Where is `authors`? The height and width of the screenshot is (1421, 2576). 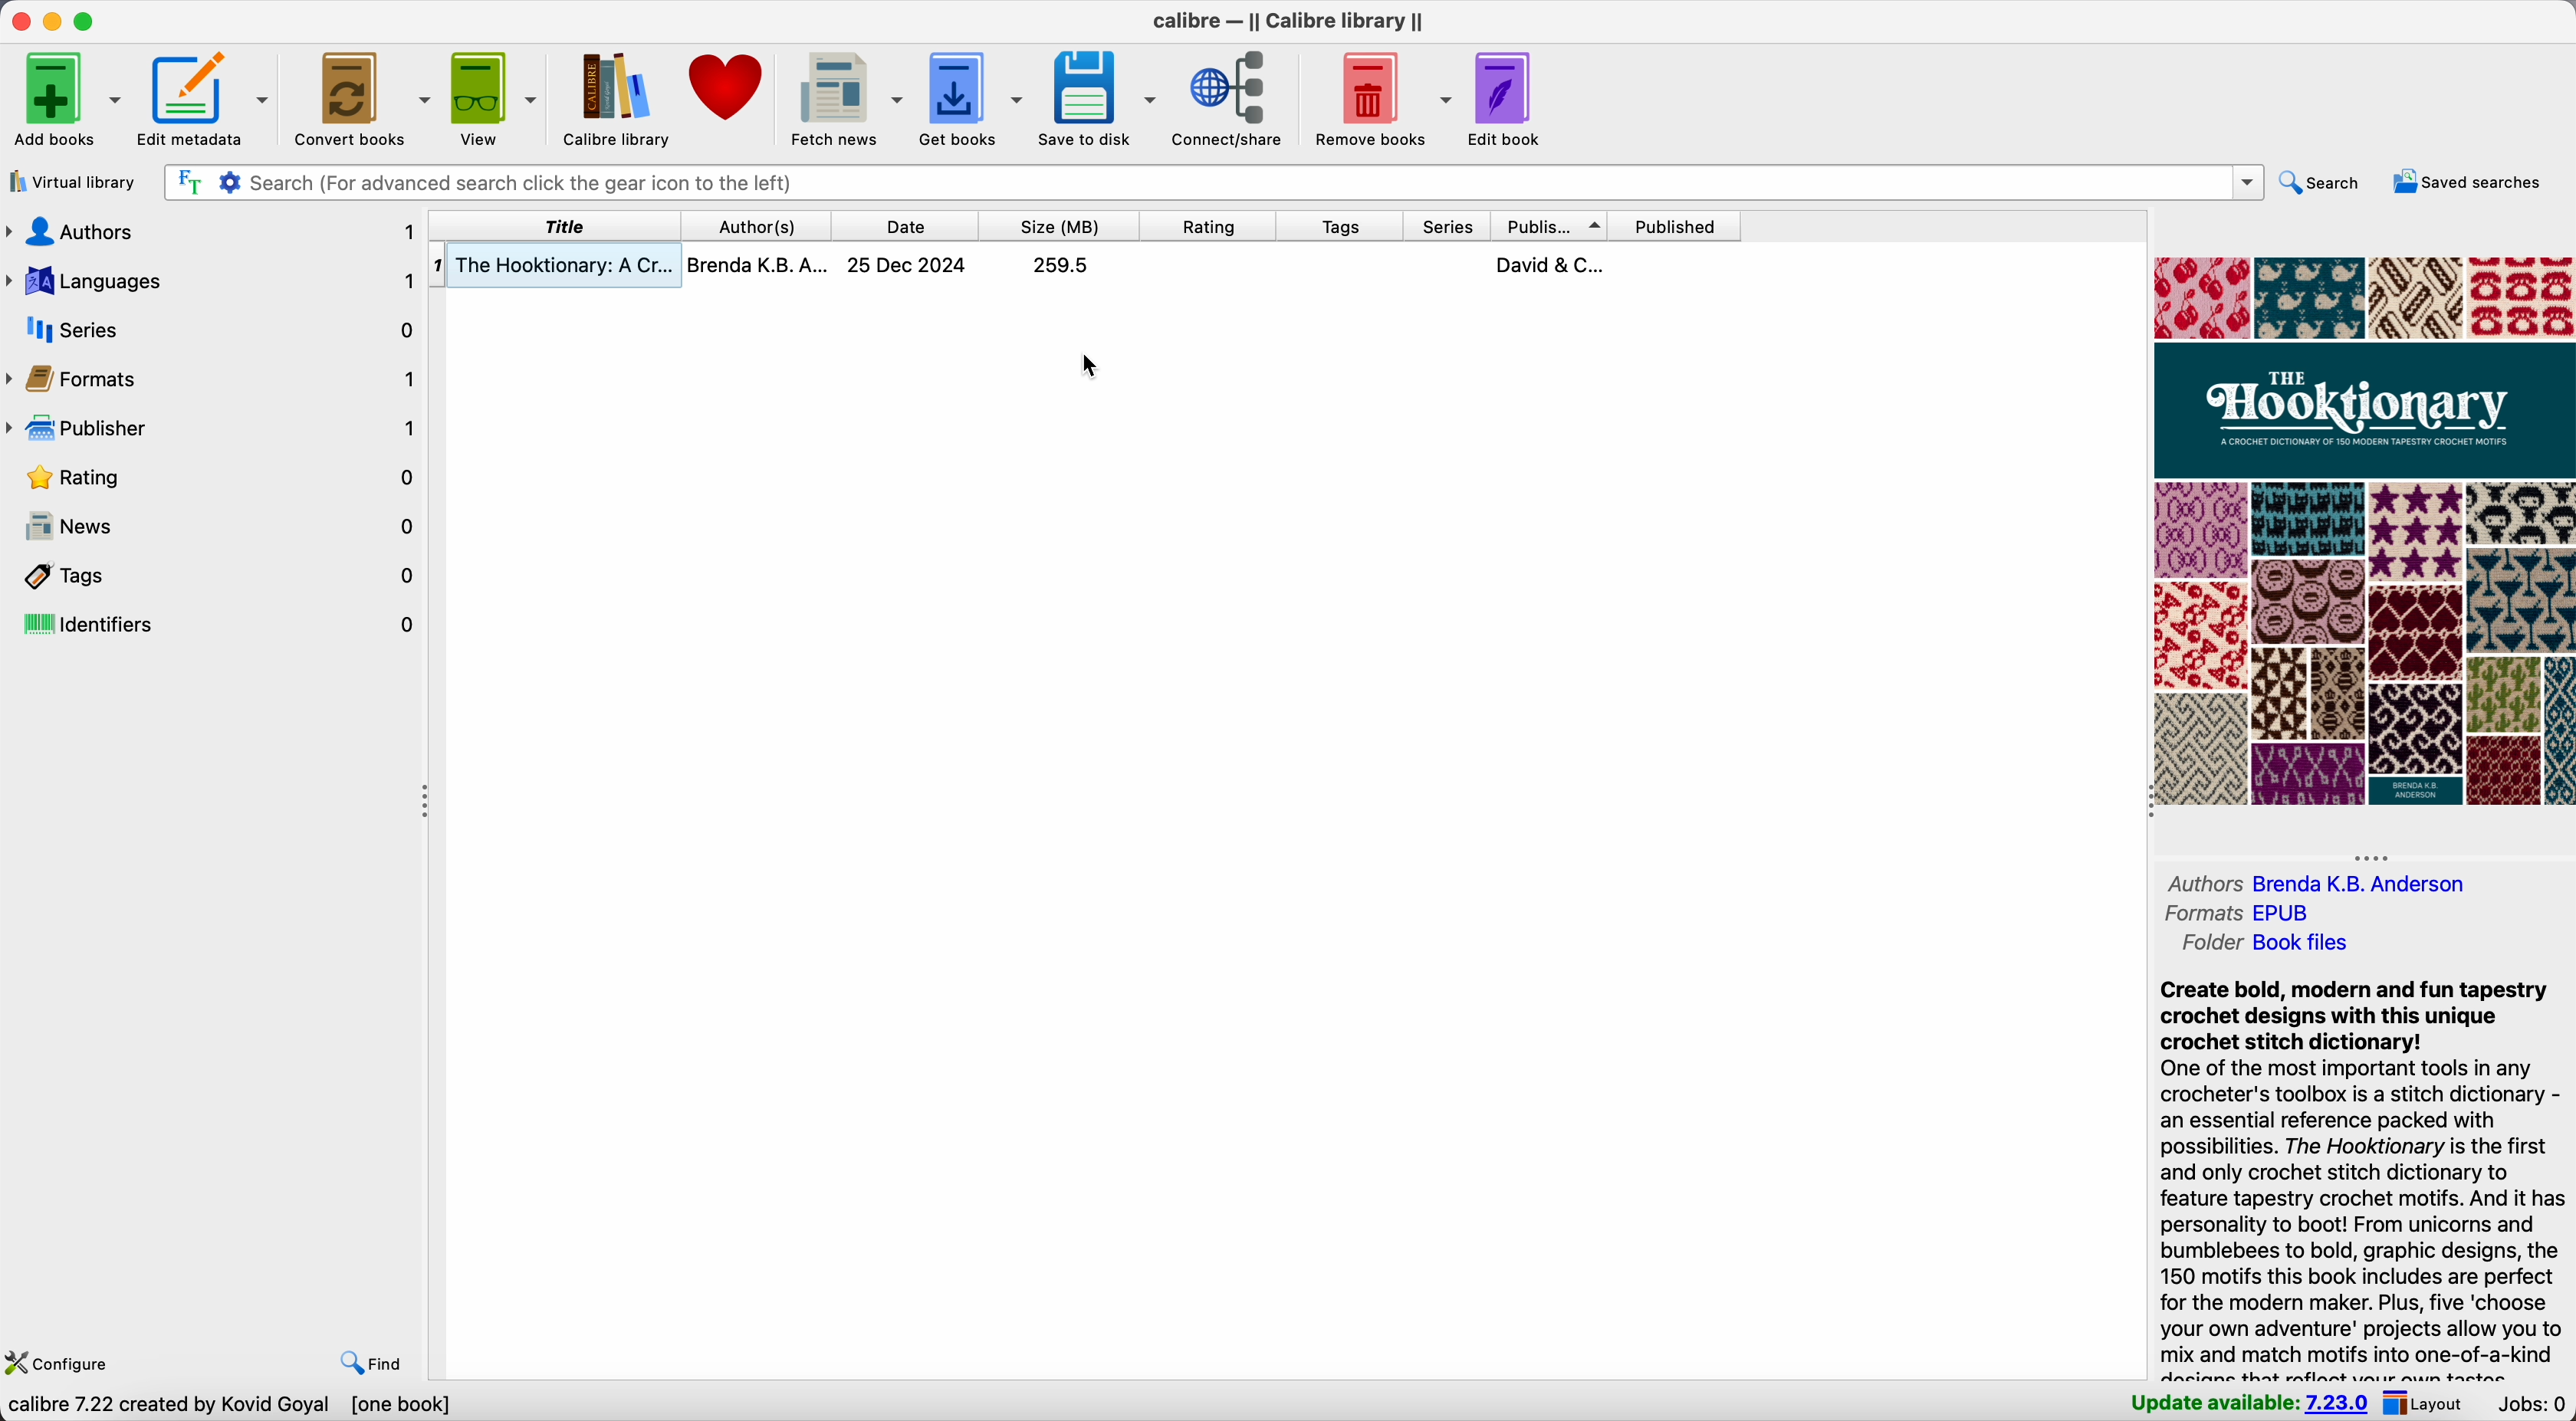
authors is located at coordinates (211, 231).